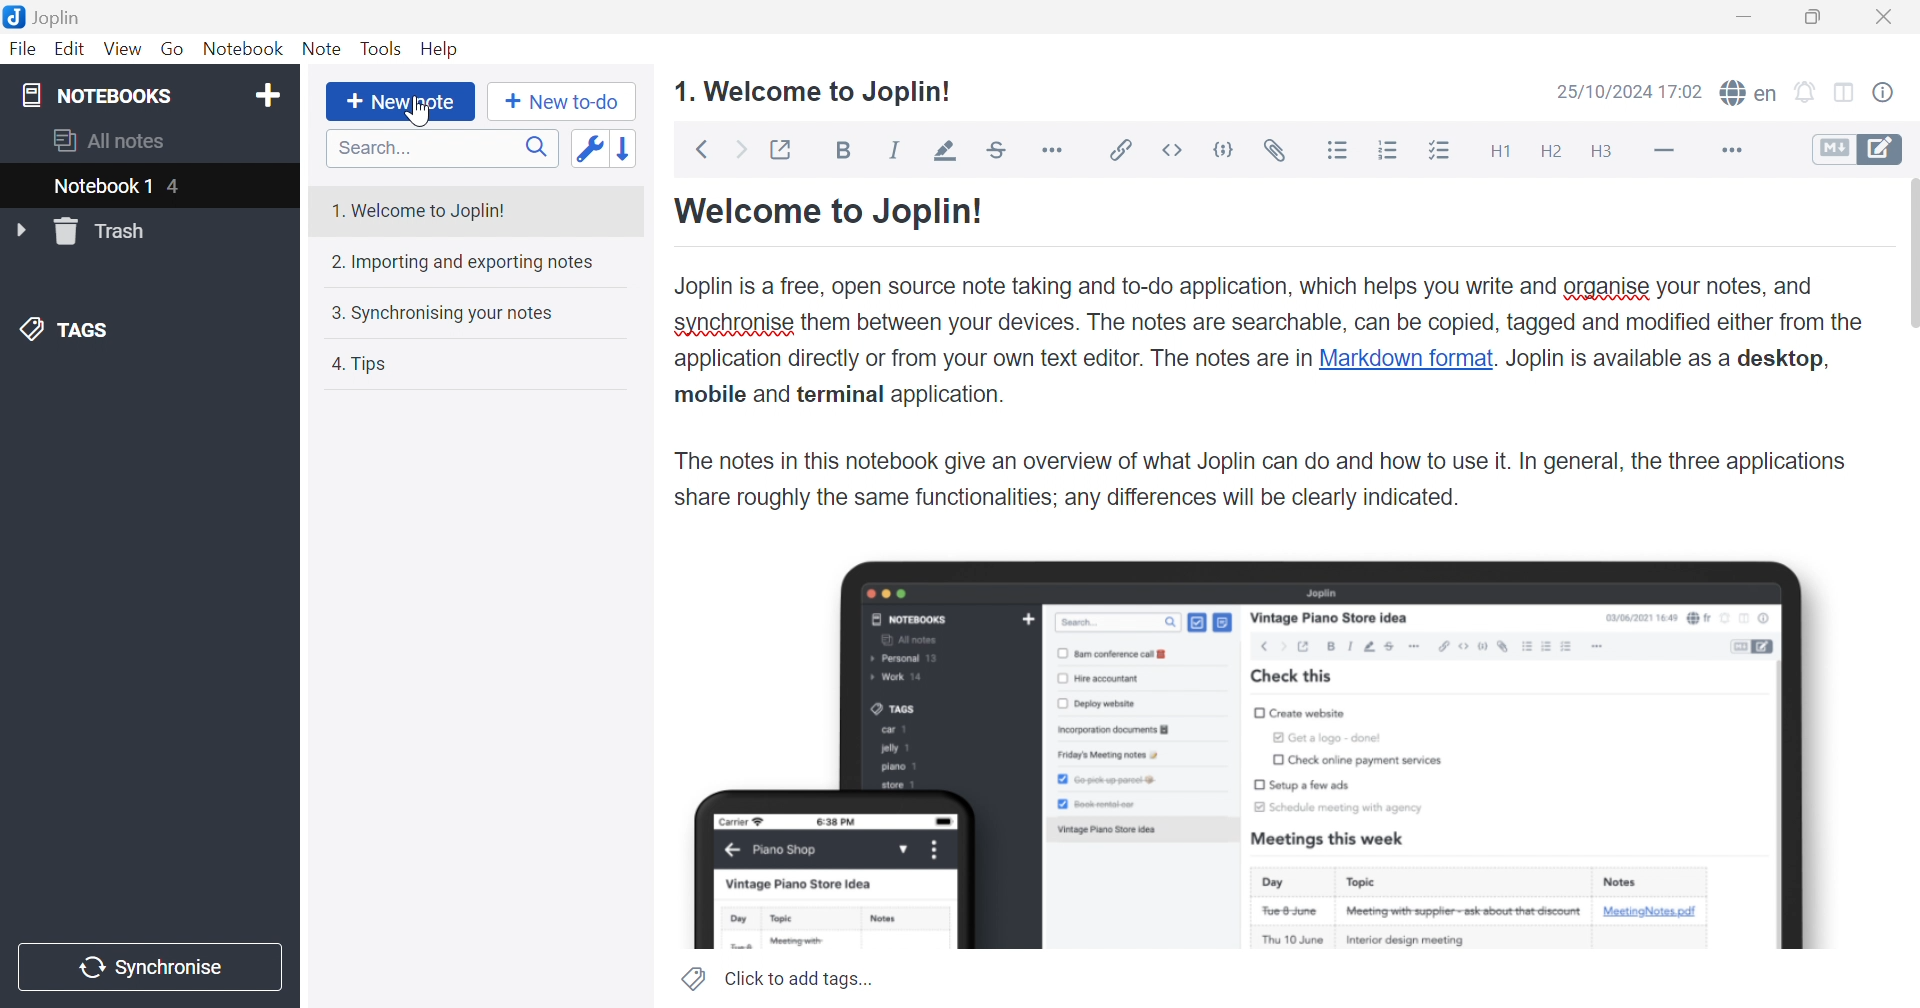 The width and height of the screenshot is (1920, 1008). What do you see at coordinates (1499, 150) in the screenshot?
I see `Heading 1` at bounding box center [1499, 150].